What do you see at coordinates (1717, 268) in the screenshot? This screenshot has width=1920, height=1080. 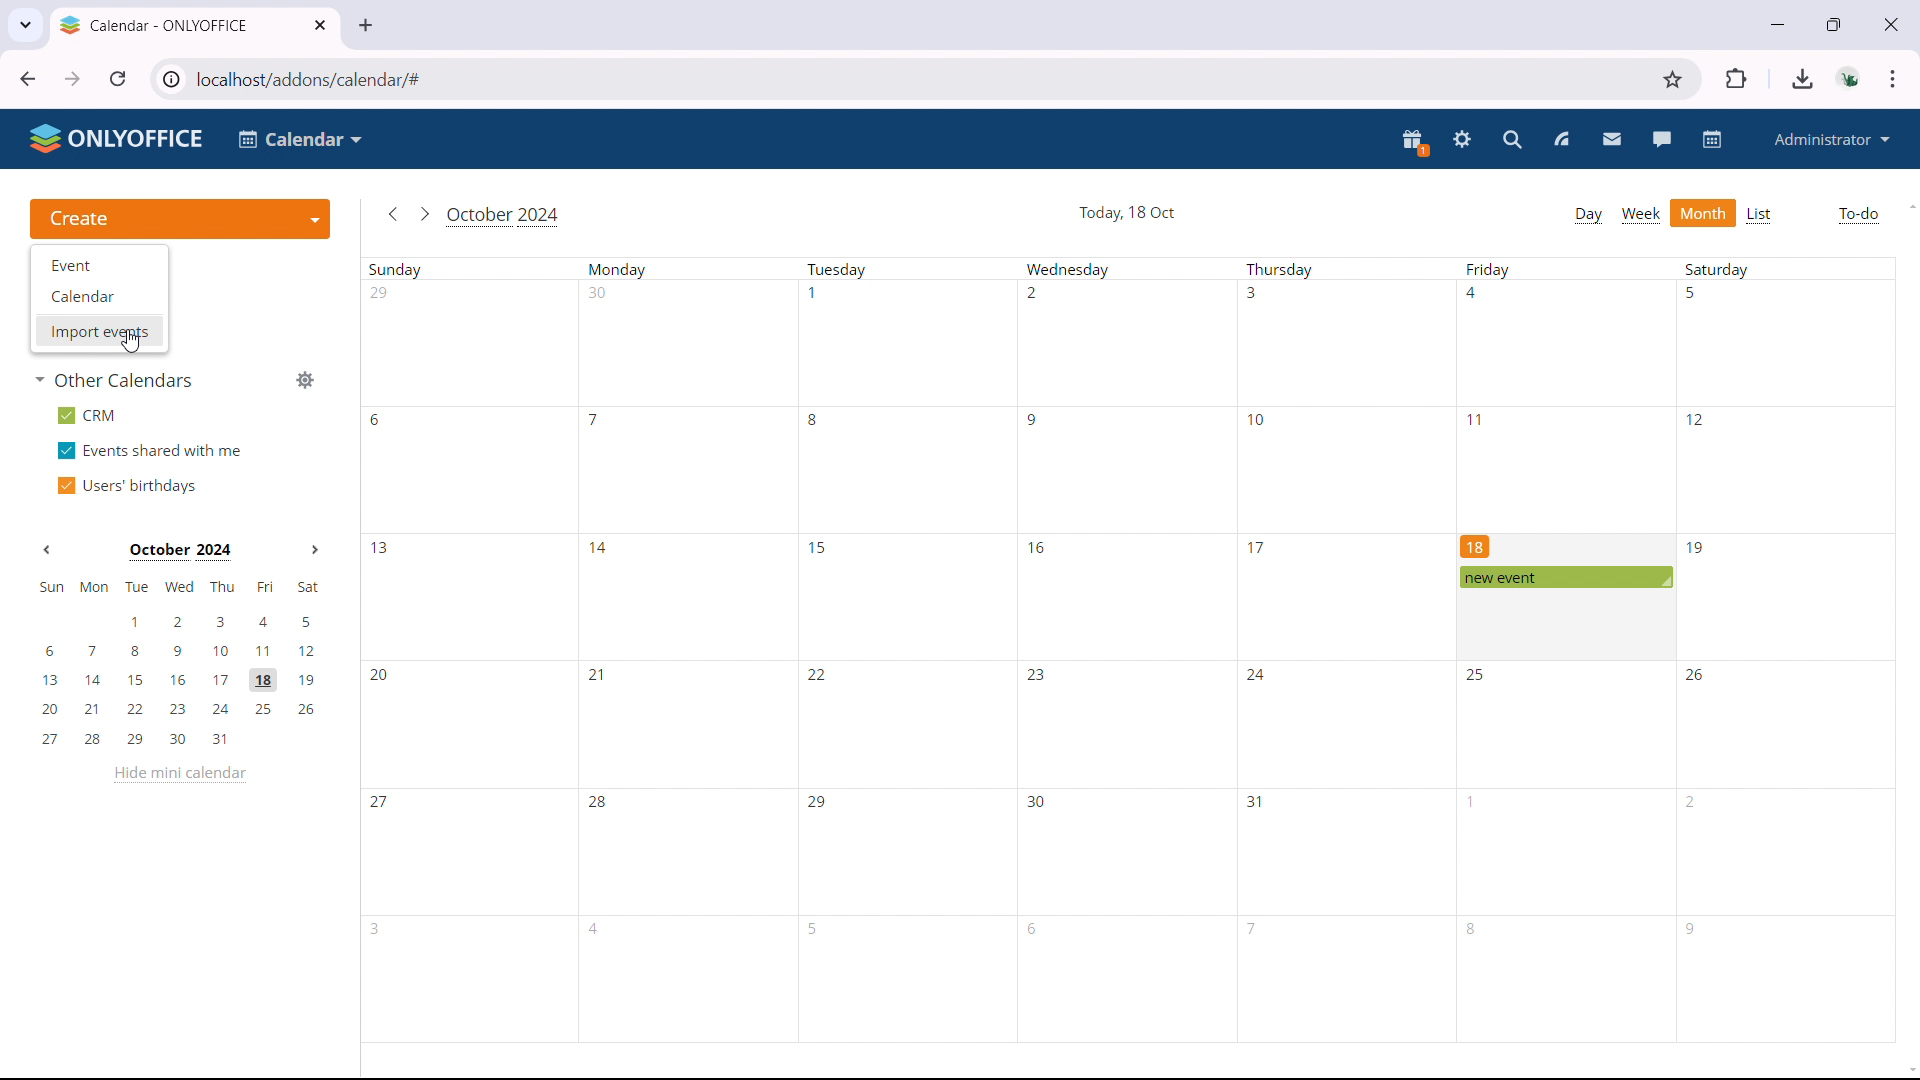 I see `Saturday` at bounding box center [1717, 268].